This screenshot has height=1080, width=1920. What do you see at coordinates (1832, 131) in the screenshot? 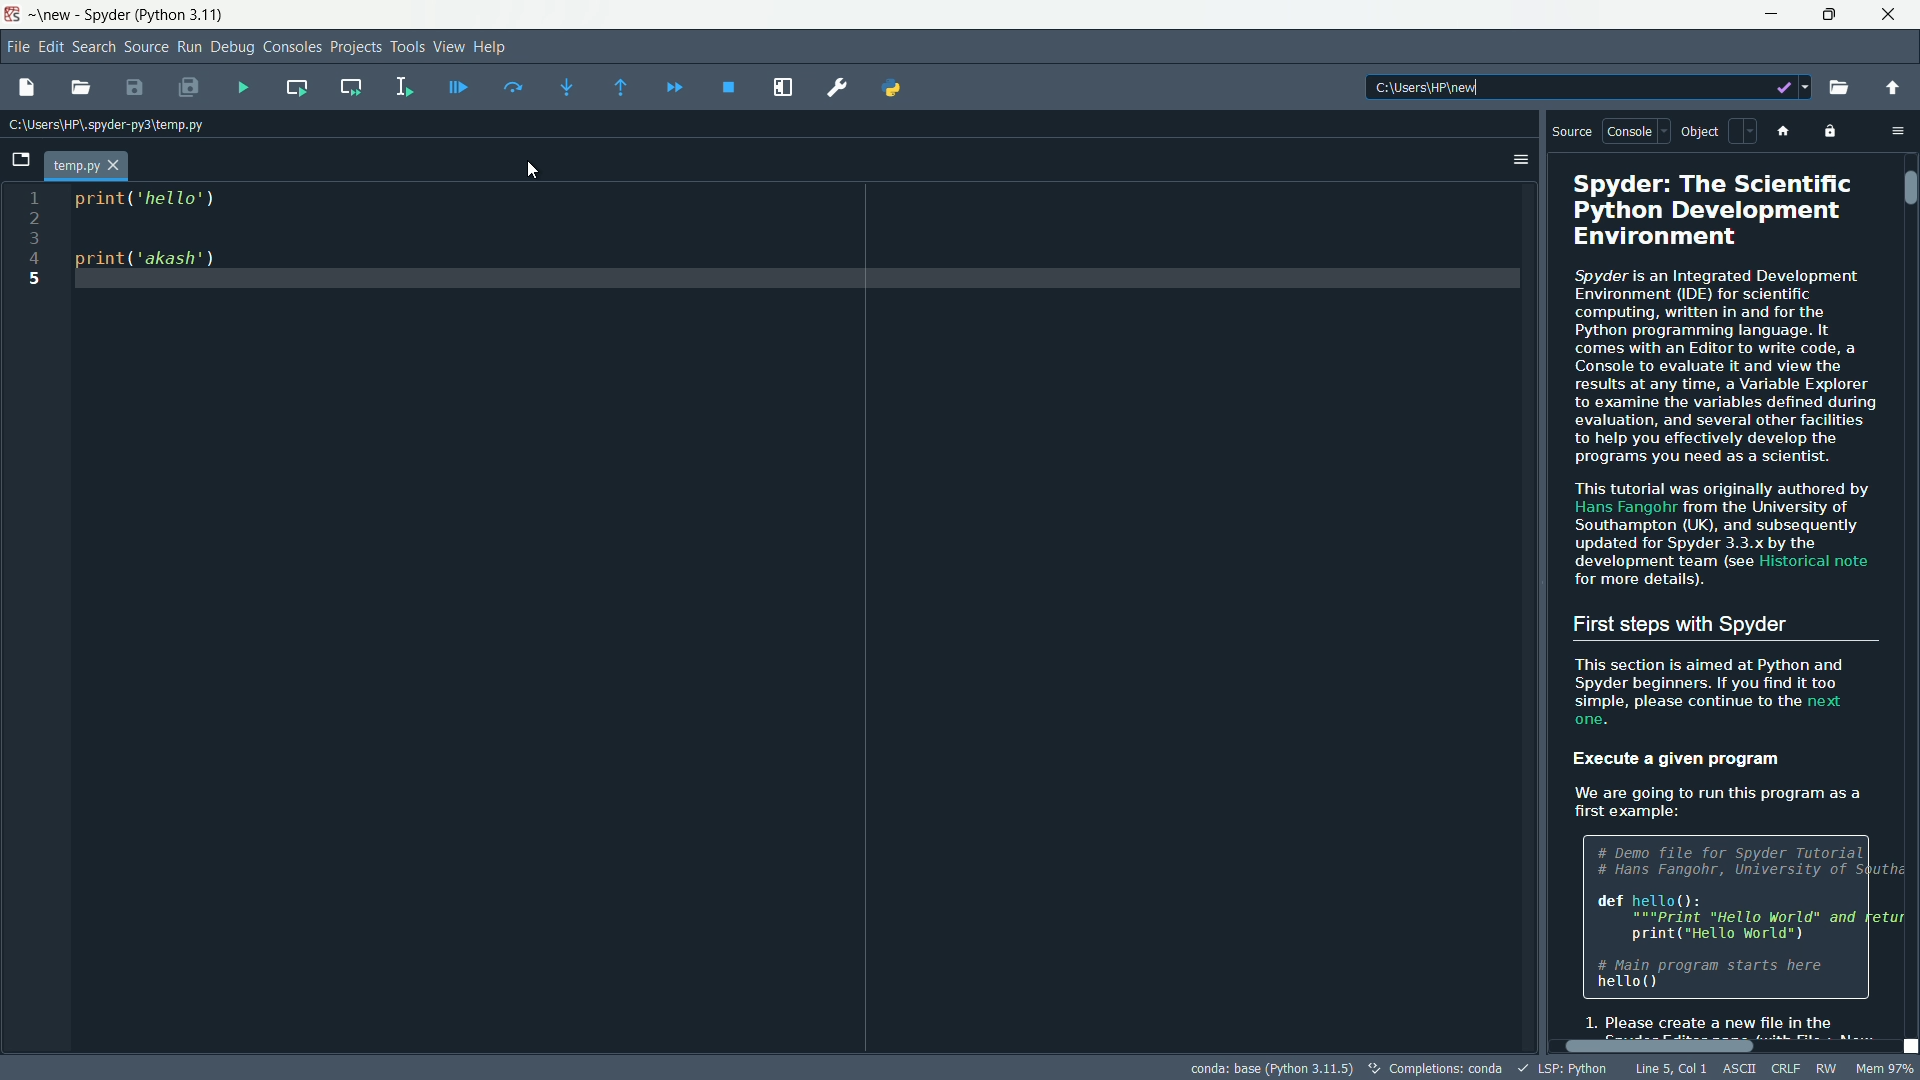
I see `lock` at bounding box center [1832, 131].